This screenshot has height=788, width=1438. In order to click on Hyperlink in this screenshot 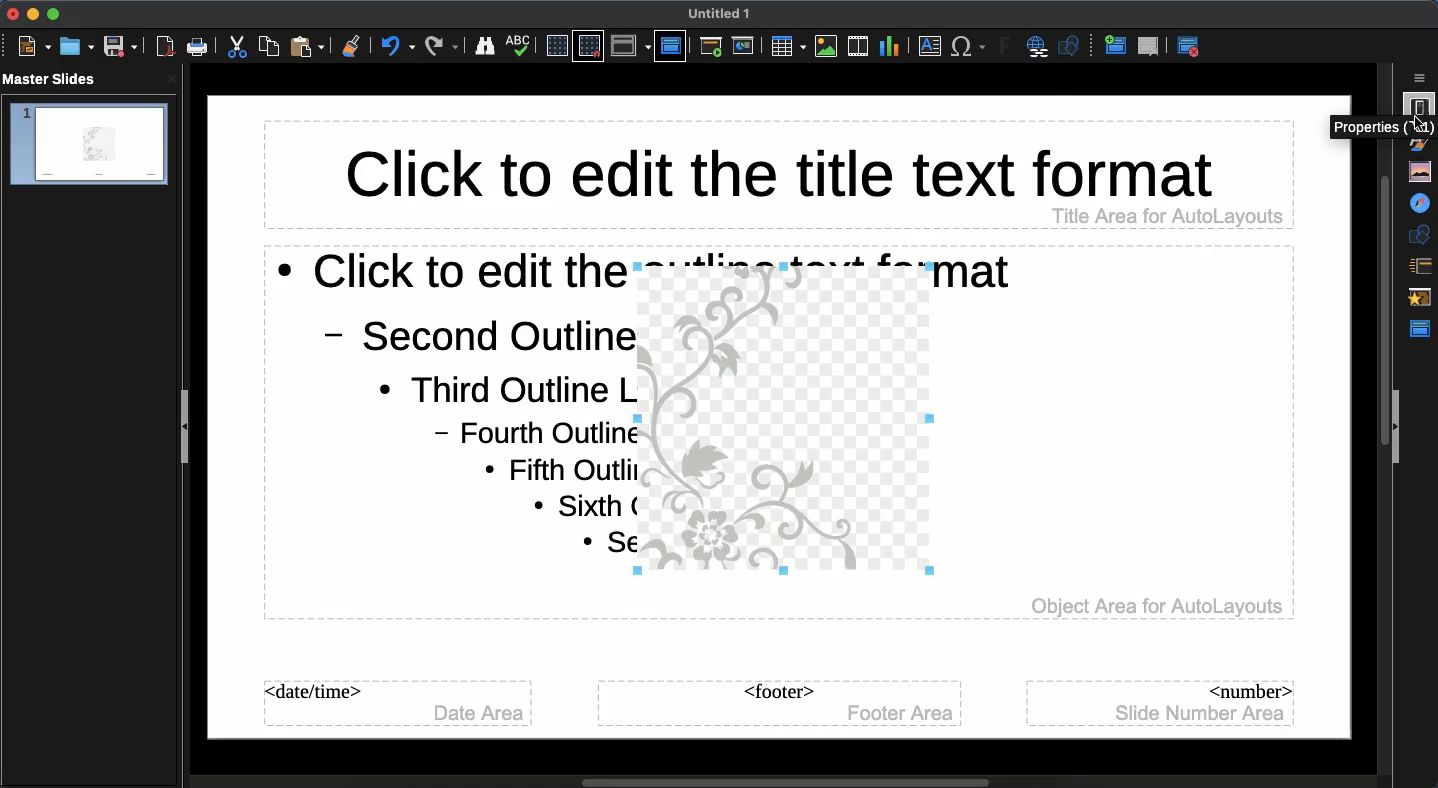, I will do `click(1040, 48)`.